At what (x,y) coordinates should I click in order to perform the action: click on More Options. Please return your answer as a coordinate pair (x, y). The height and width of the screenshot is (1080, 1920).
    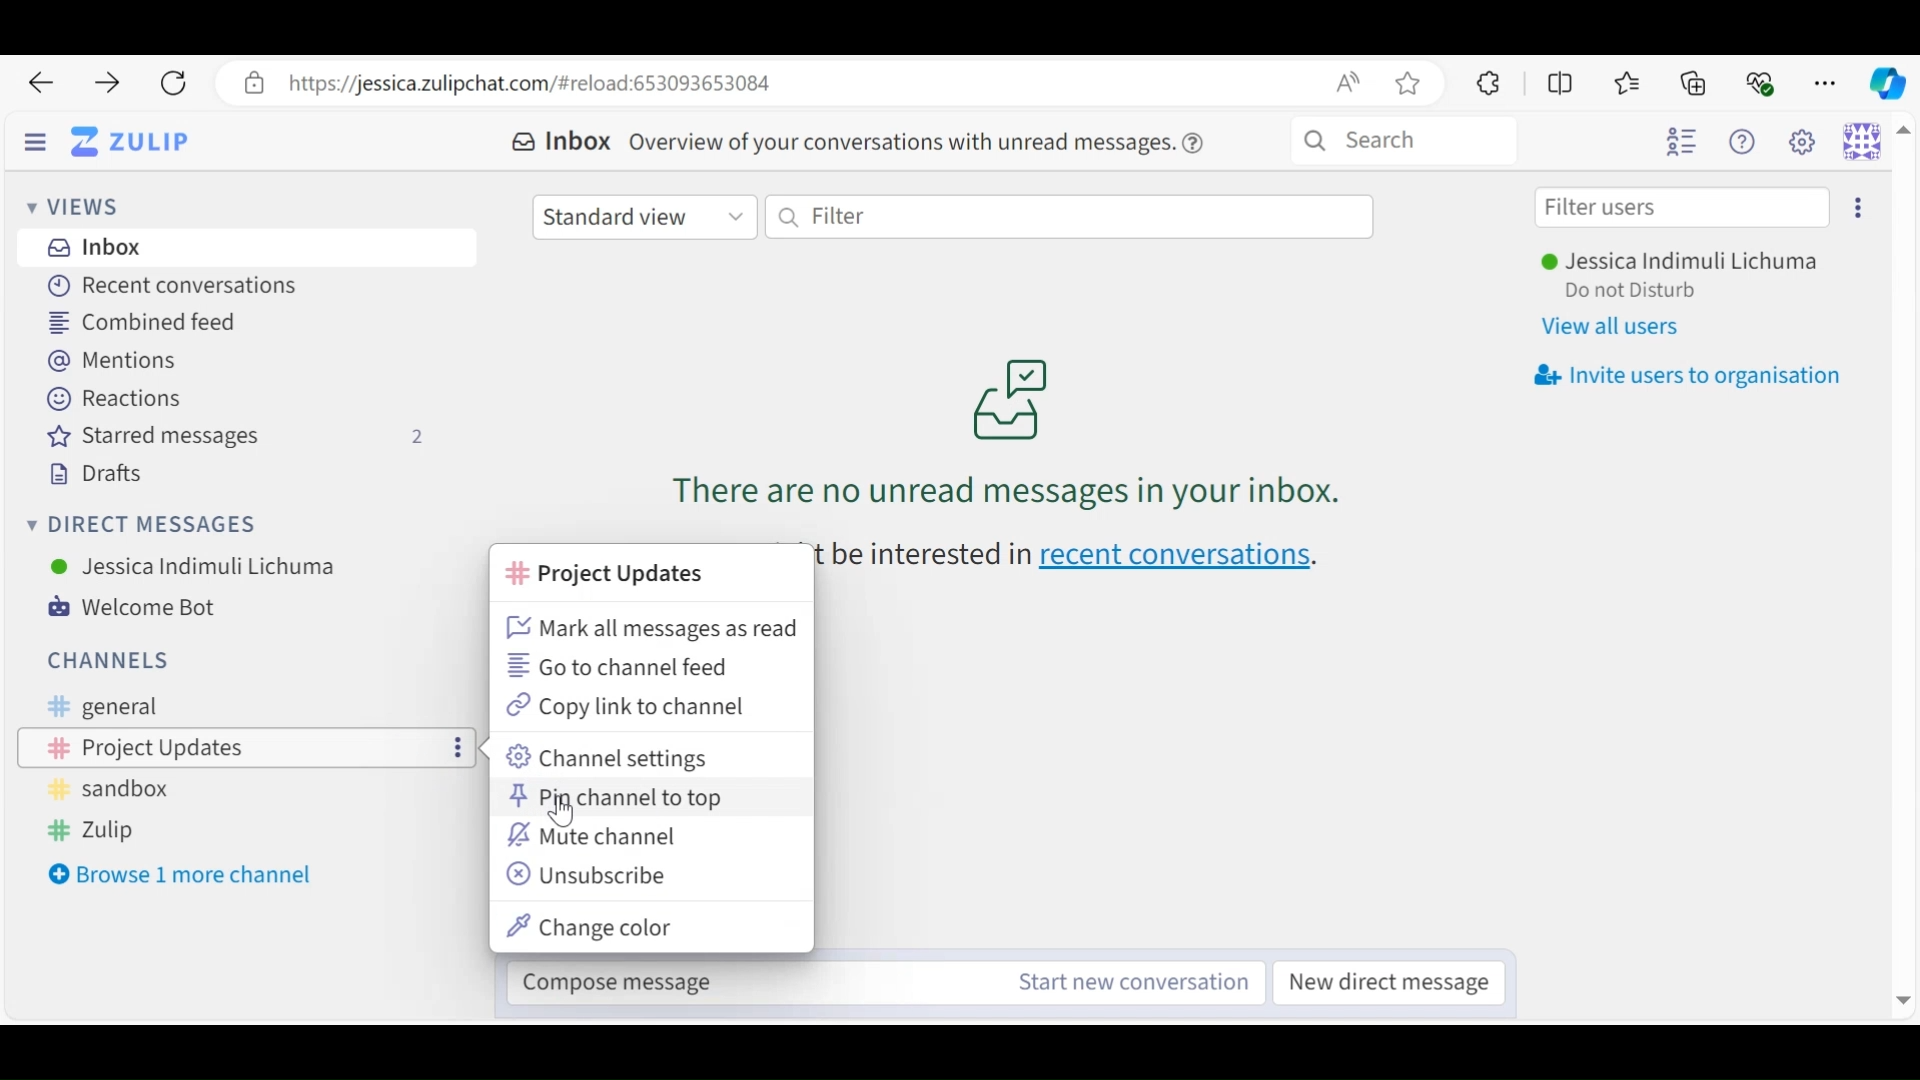
    Looking at the image, I should click on (454, 747).